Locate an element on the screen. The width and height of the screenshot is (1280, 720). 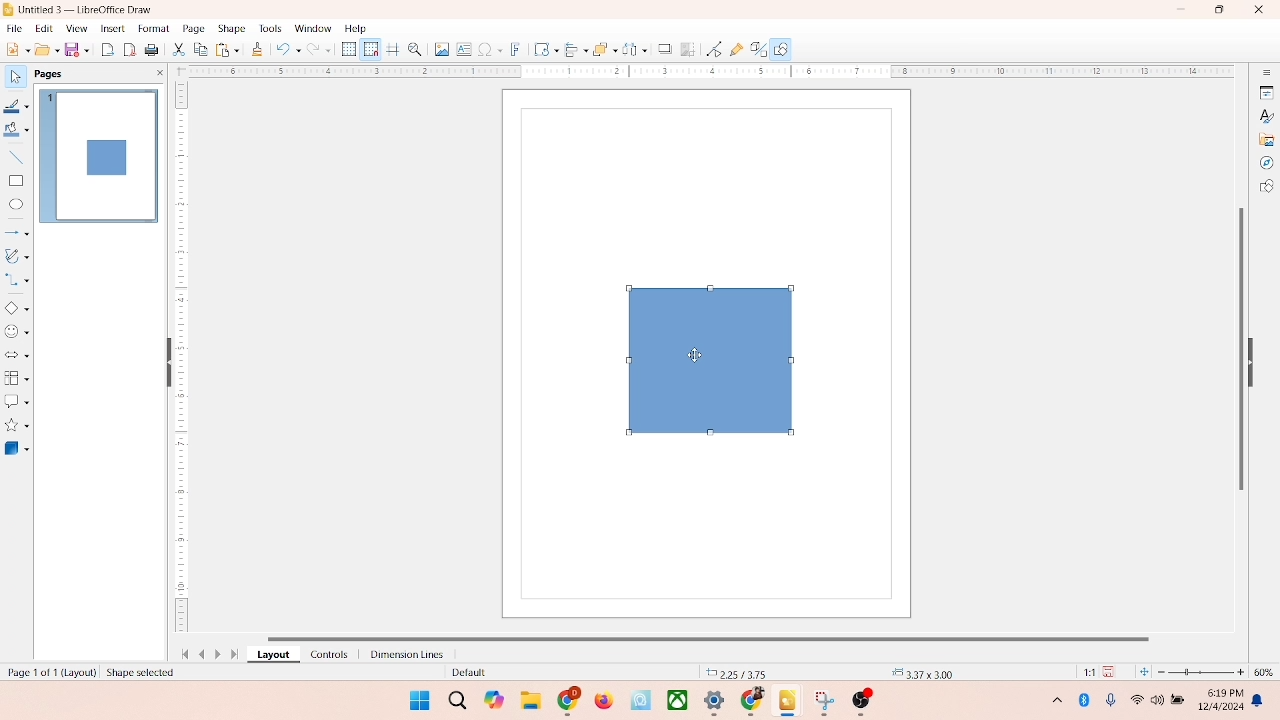
lines and arrows is located at coordinates (17, 232).